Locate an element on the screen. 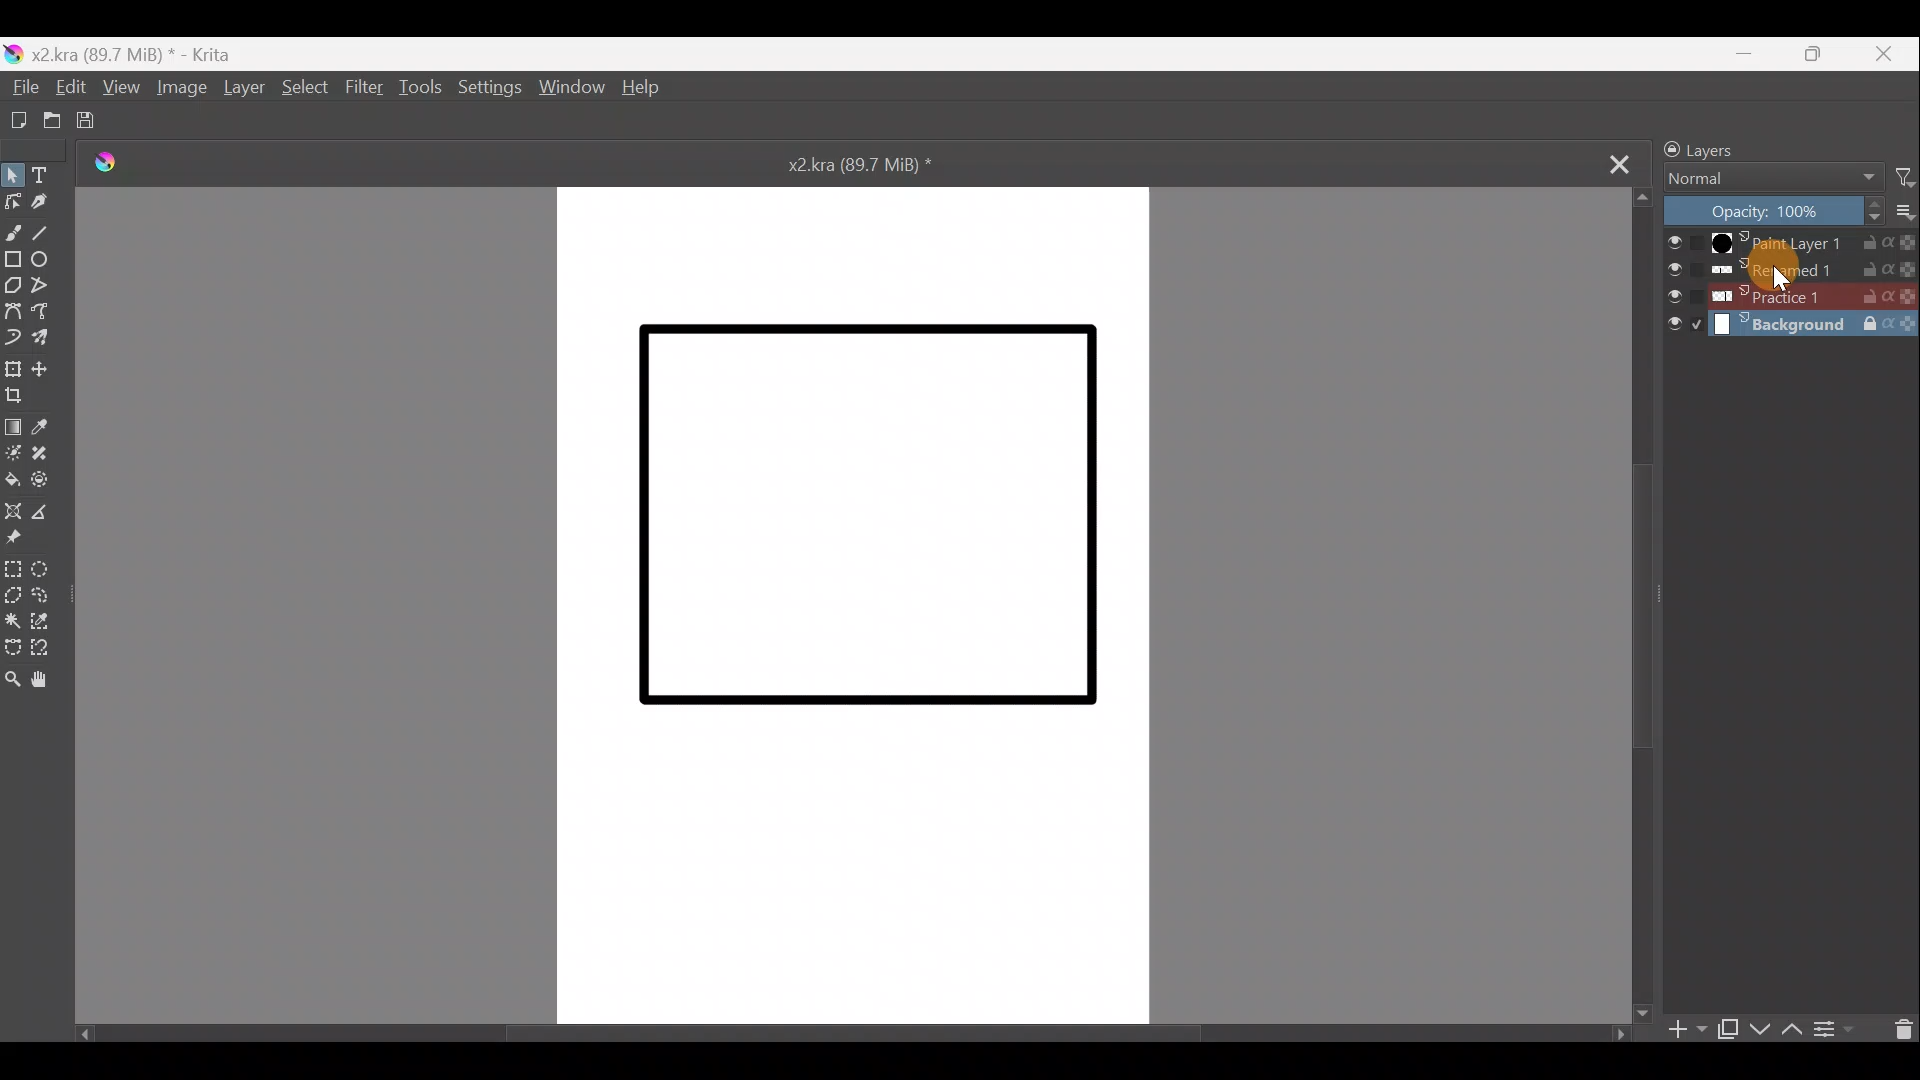 Image resolution: width=1920 pixels, height=1080 pixels. Background is located at coordinates (1790, 327).